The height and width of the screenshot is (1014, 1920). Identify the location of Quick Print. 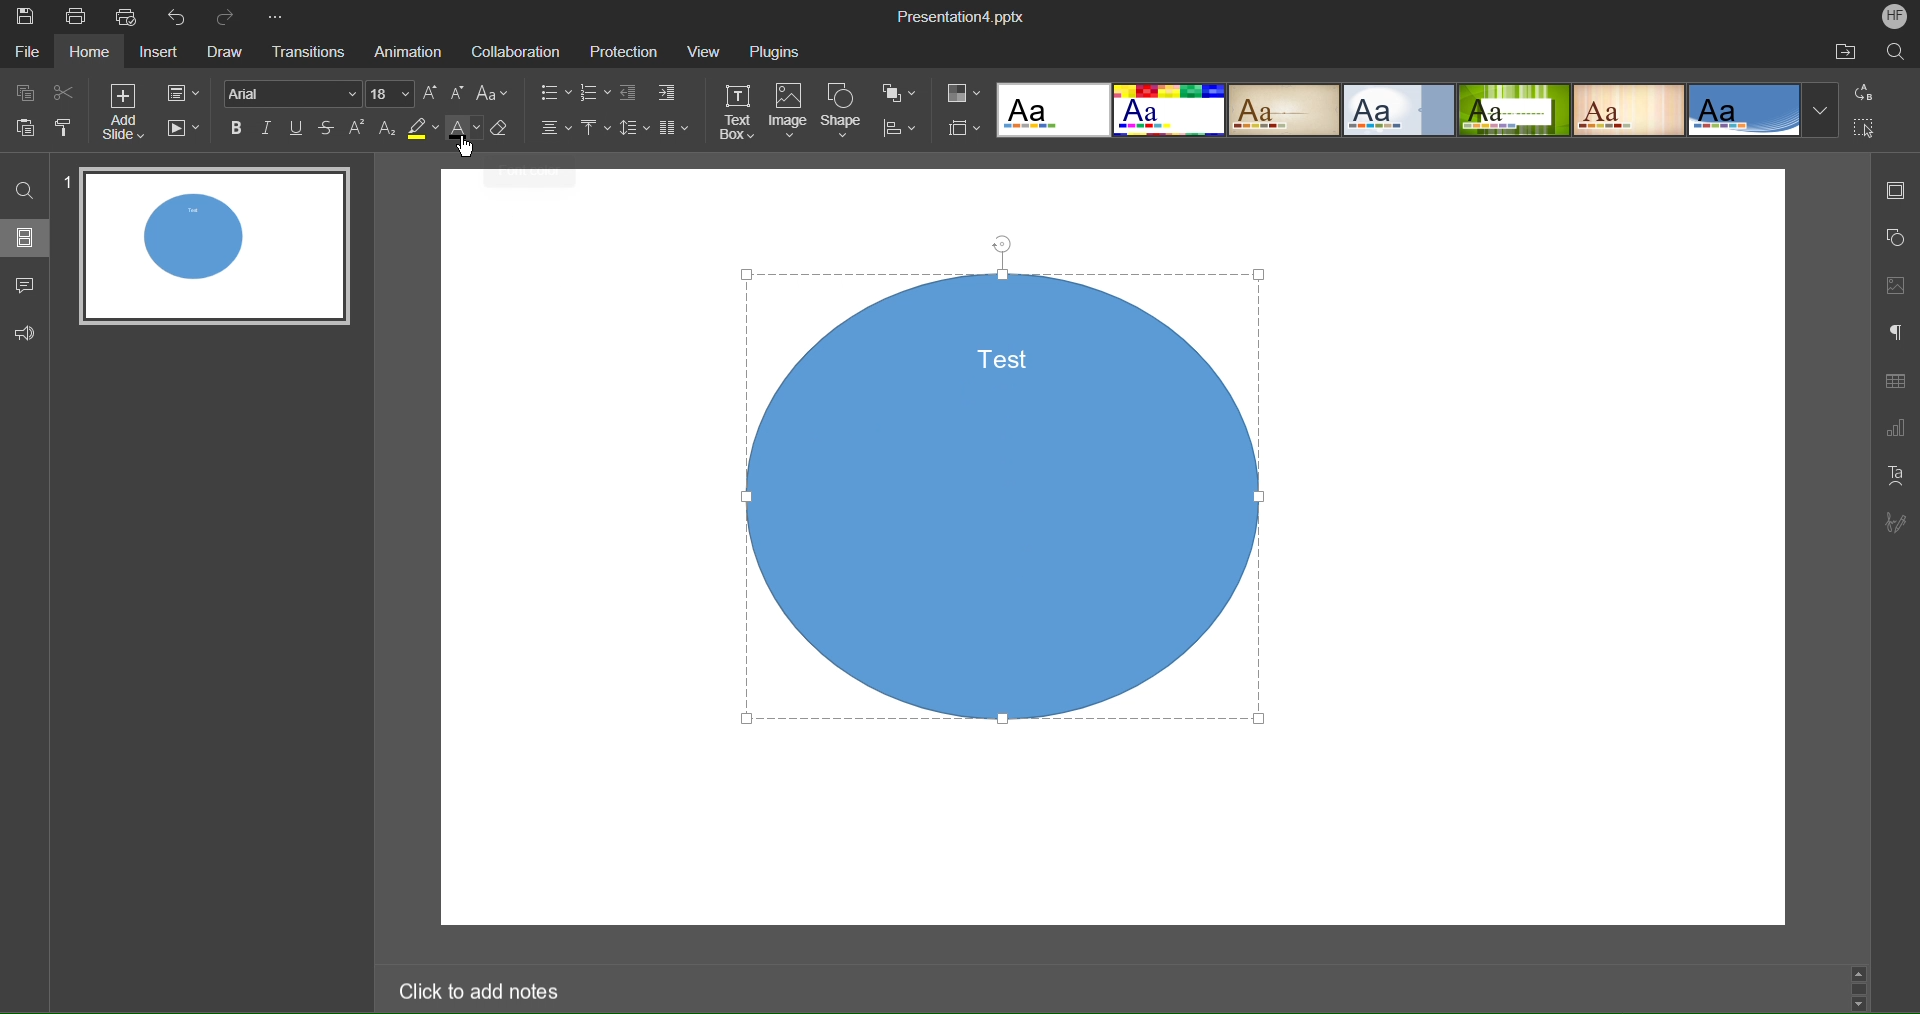
(129, 18).